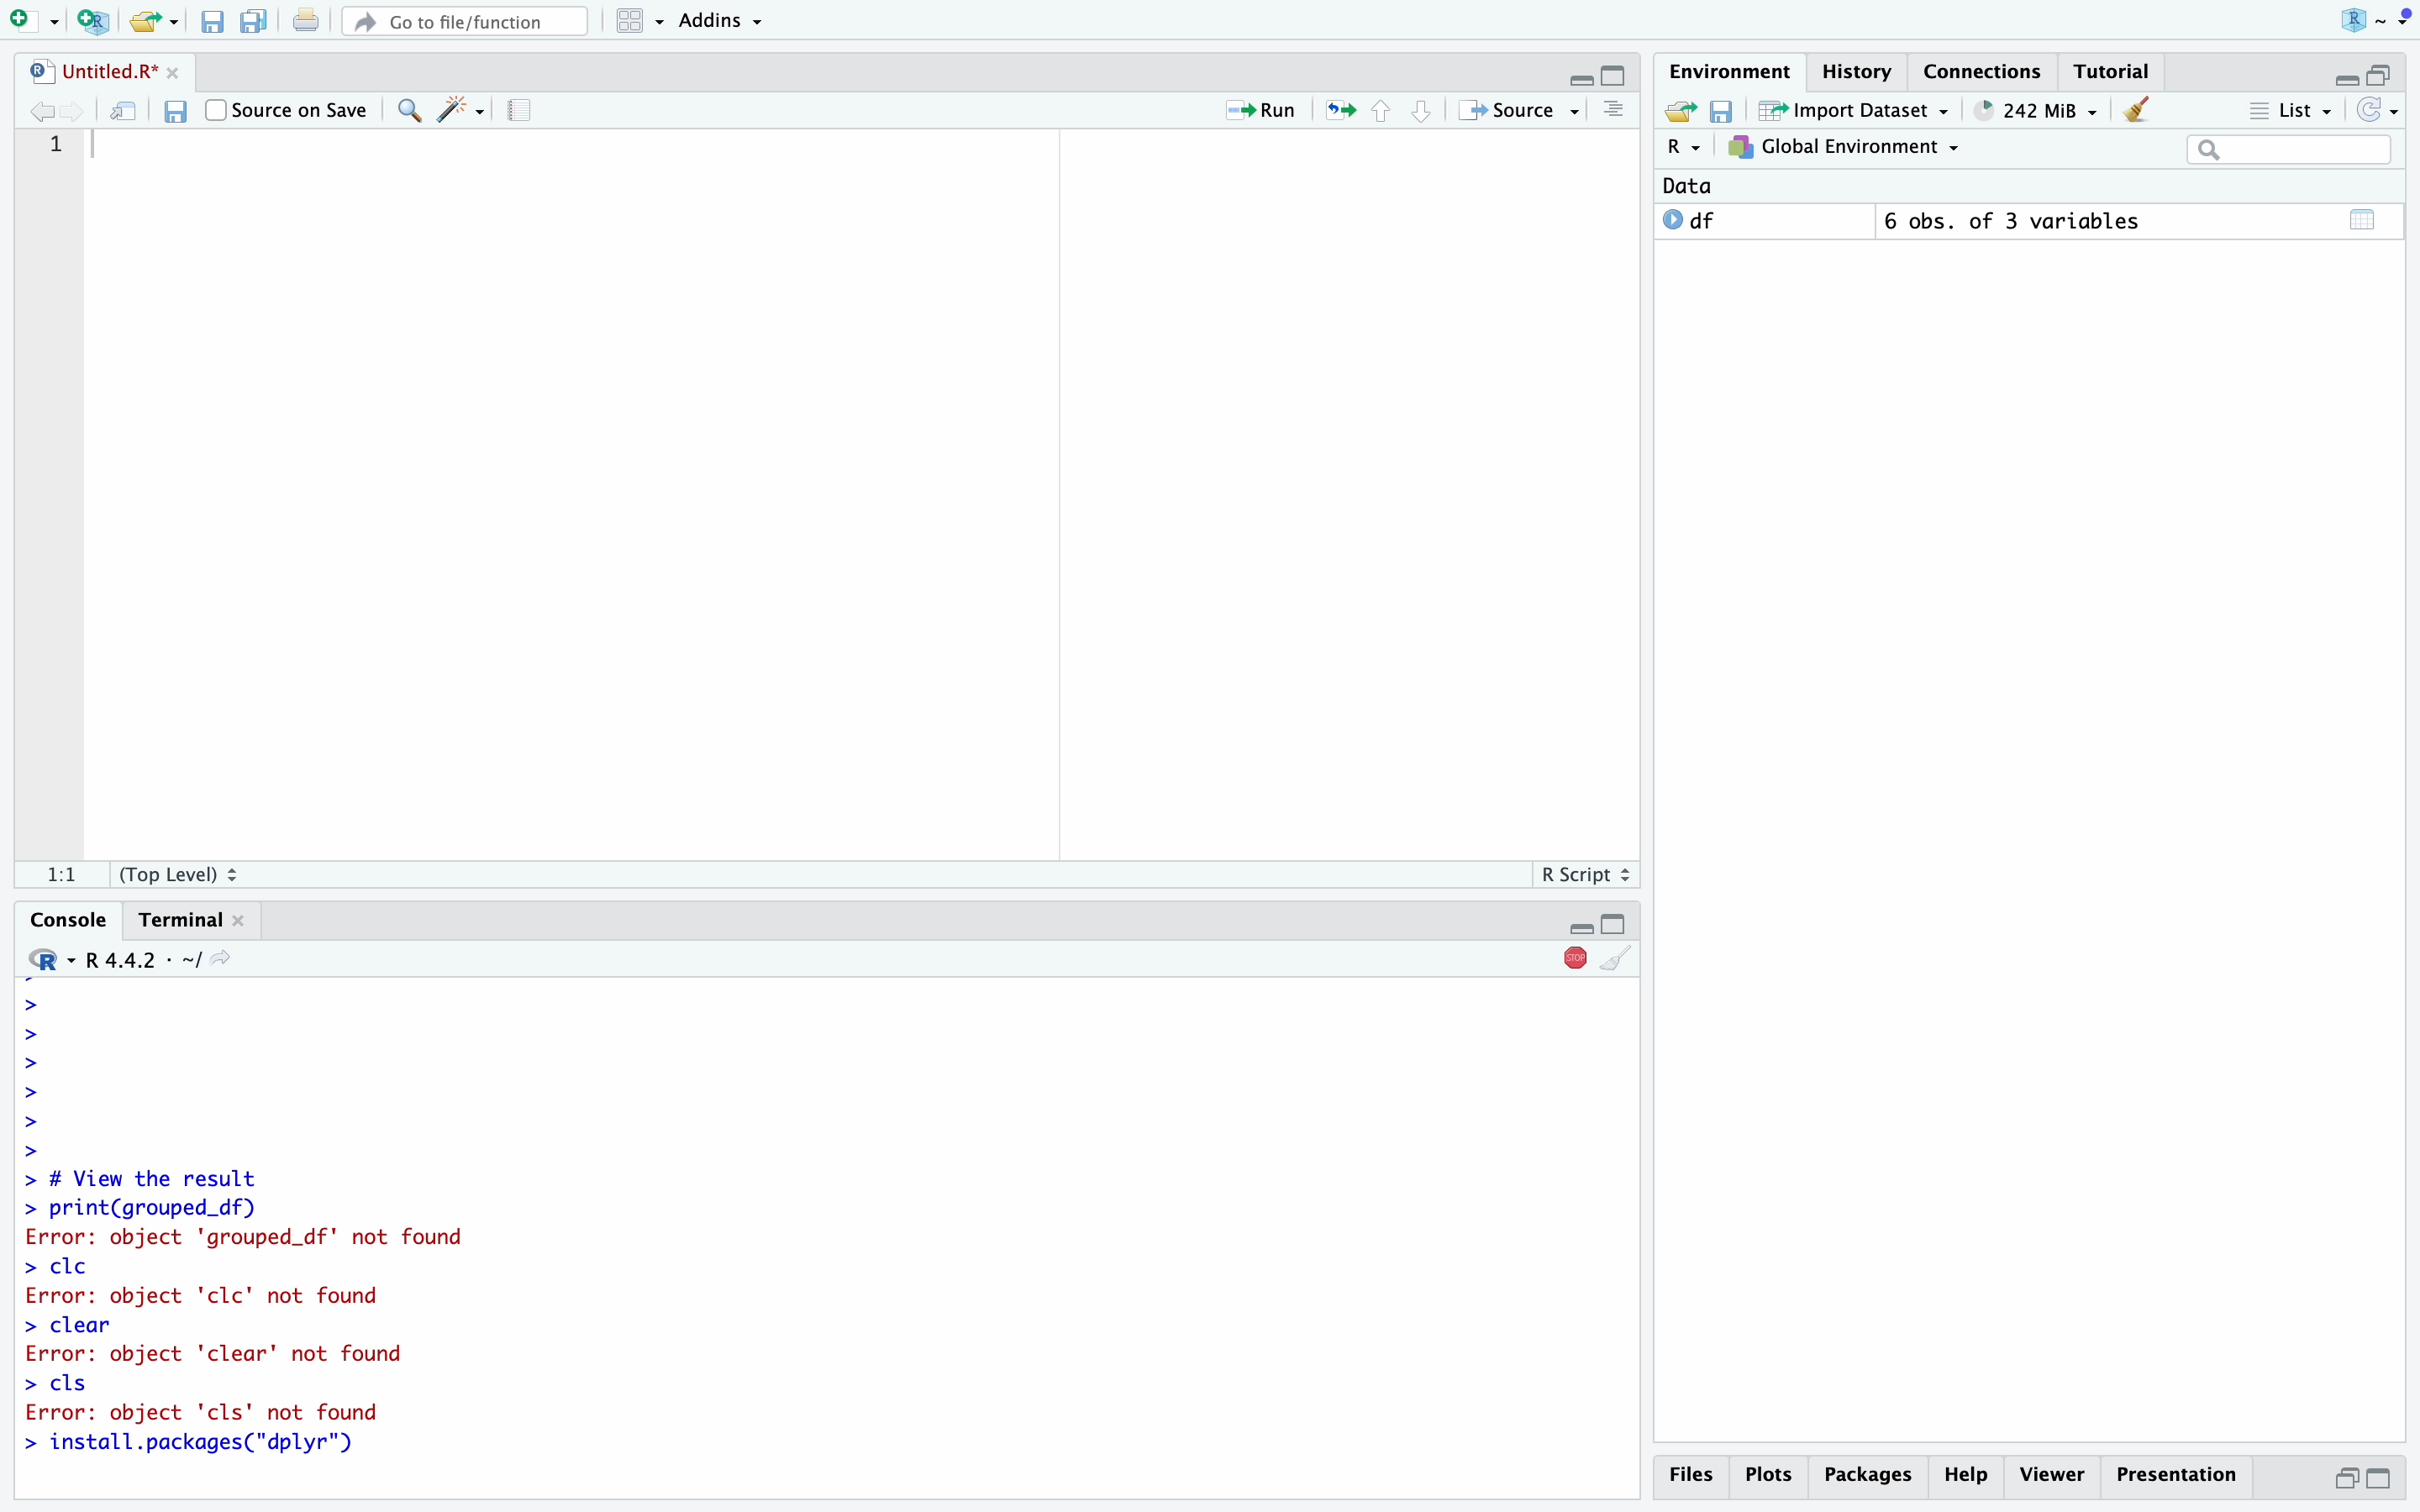 The image size is (2420, 1512). Describe the element at coordinates (154, 20) in the screenshot. I see `Open an existing file` at that location.